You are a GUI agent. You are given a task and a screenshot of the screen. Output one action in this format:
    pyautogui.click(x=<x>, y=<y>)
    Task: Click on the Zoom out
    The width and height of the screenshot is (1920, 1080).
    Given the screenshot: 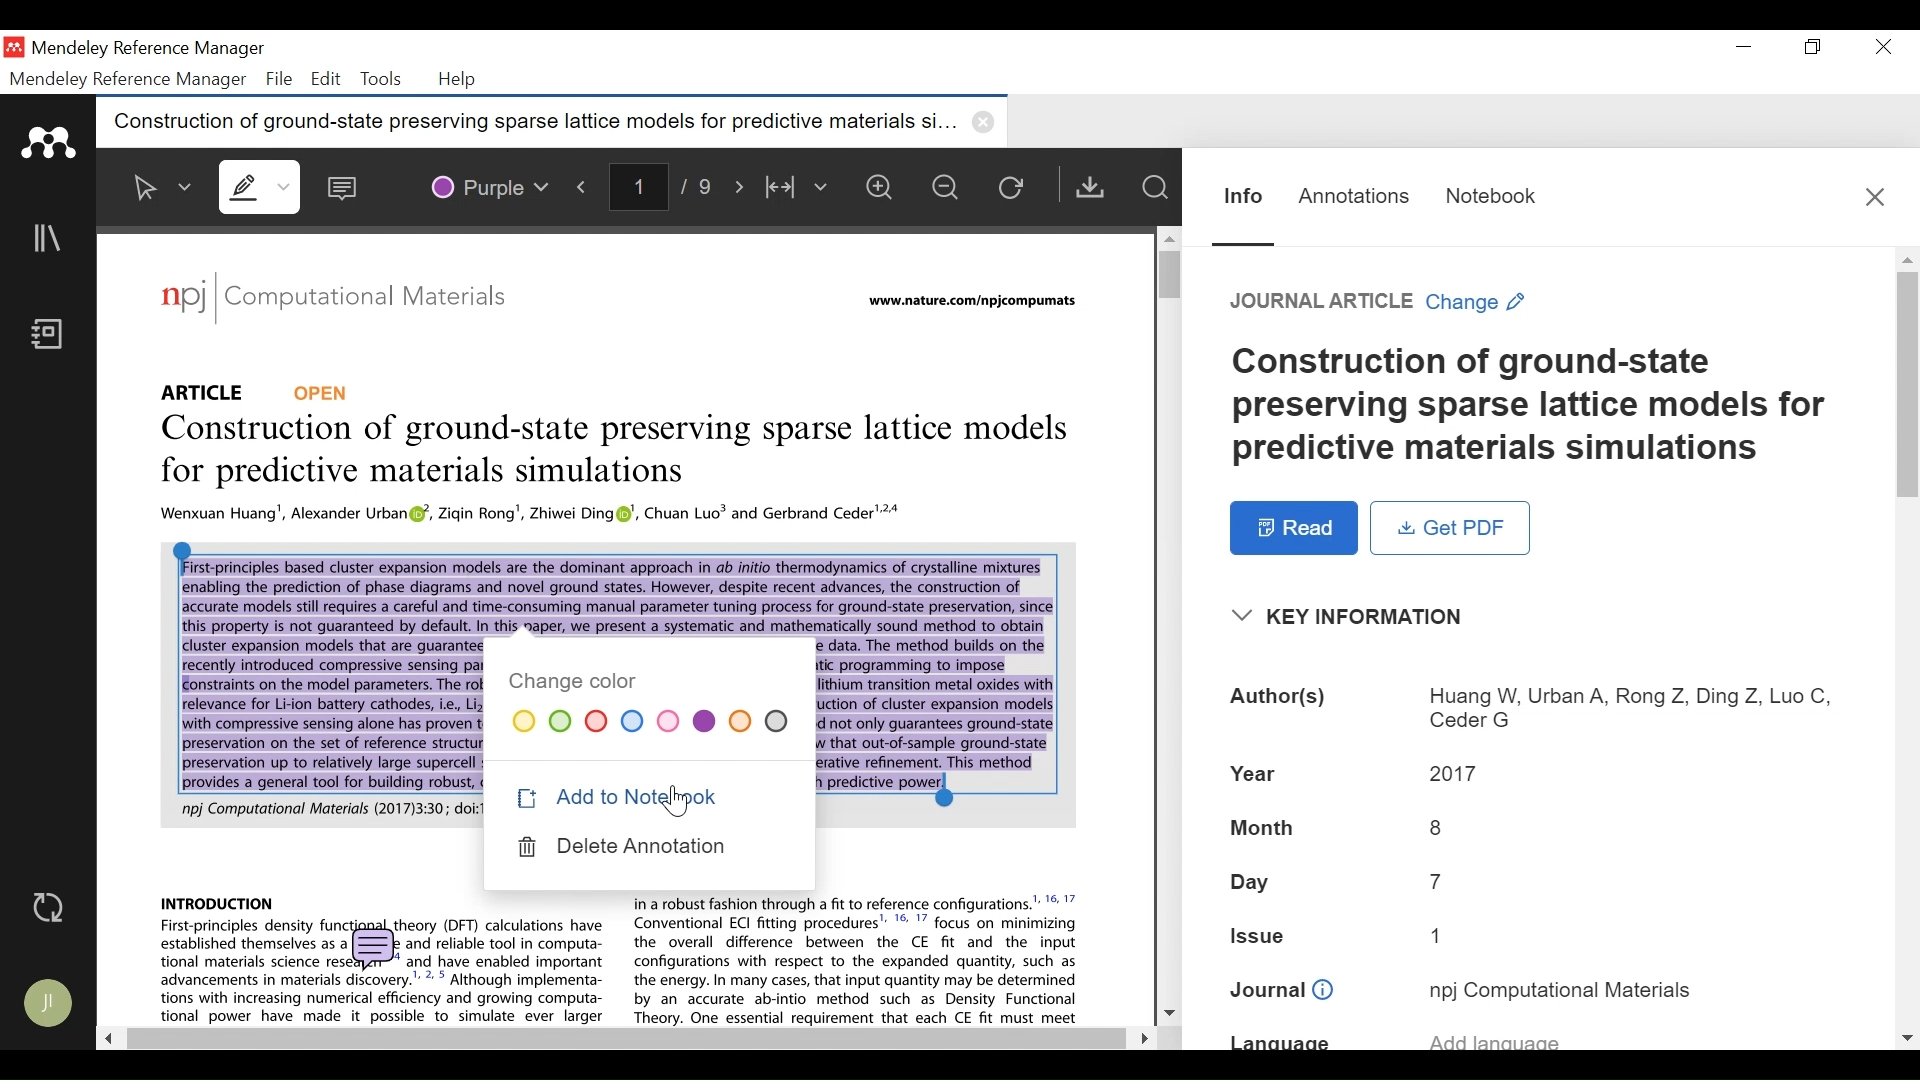 What is the action you would take?
    pyautogui.click(x=947, y=186)
    